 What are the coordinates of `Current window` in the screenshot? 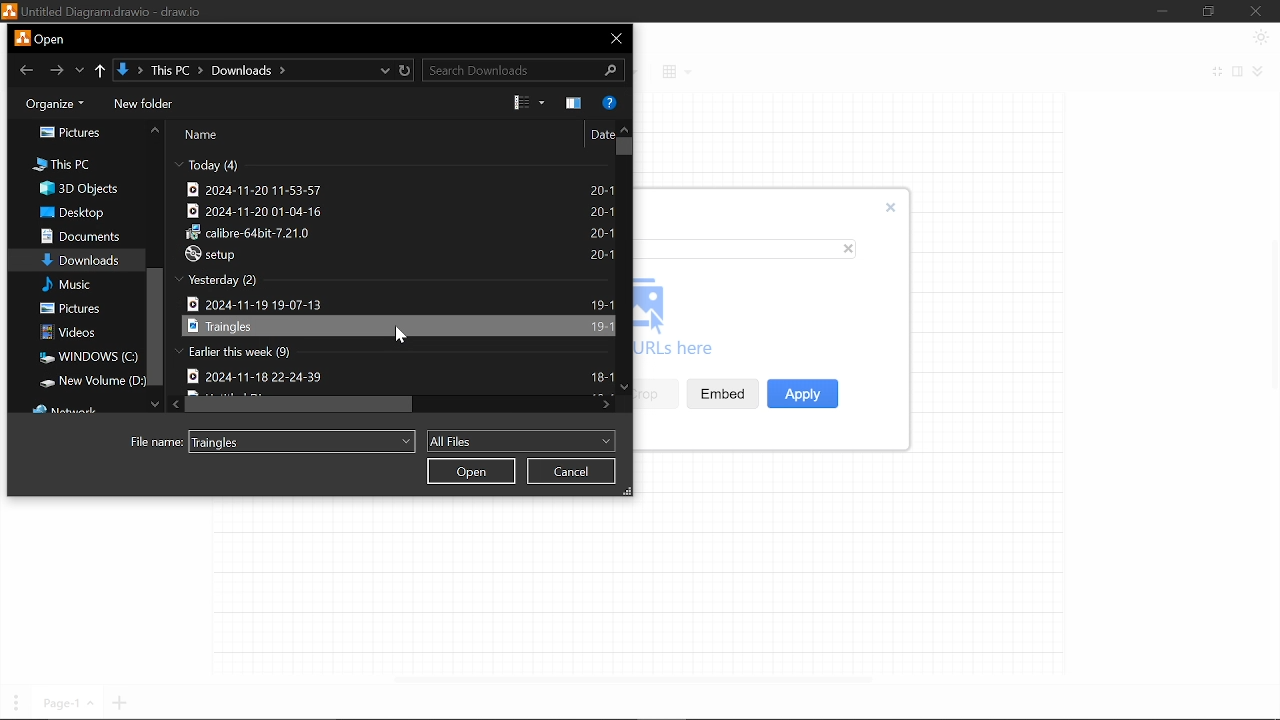 It's located at (46, 40).